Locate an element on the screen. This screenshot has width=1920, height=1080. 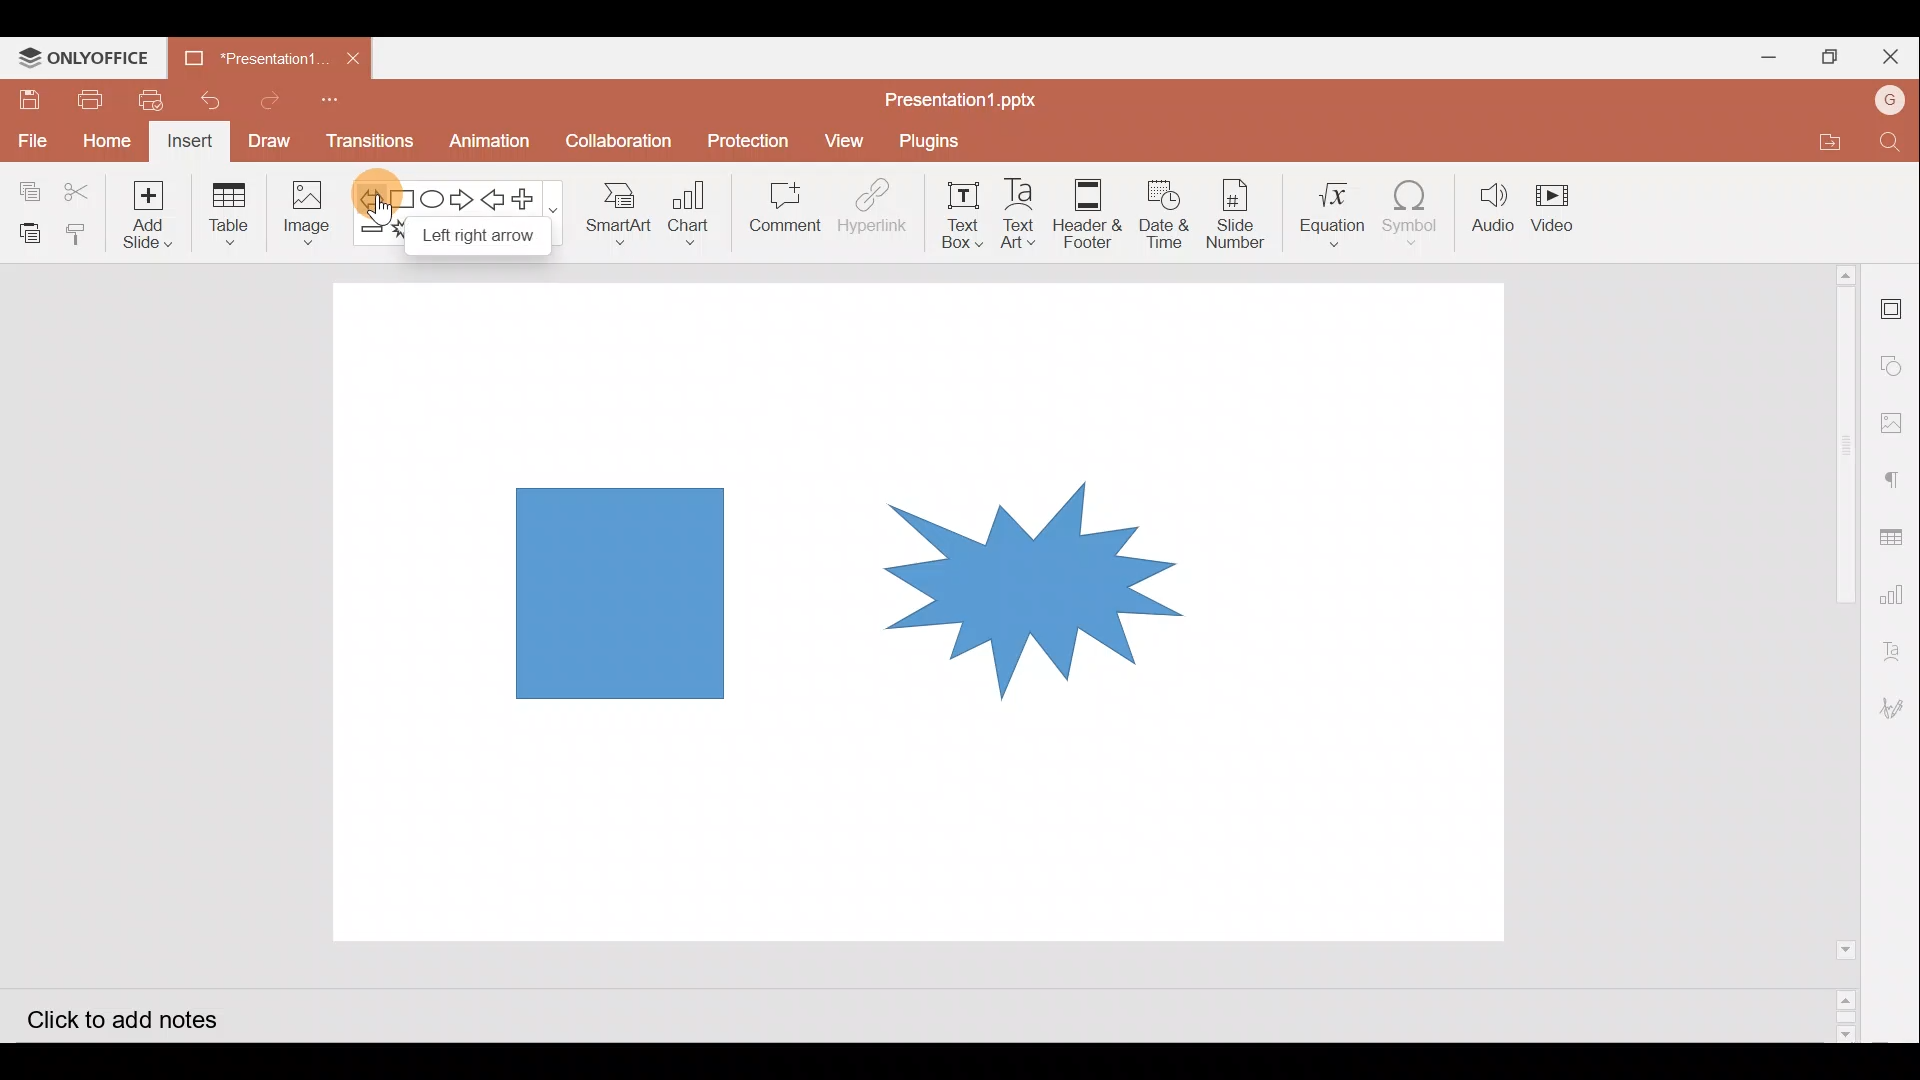
Copy style is located at coordinates (83, 234).